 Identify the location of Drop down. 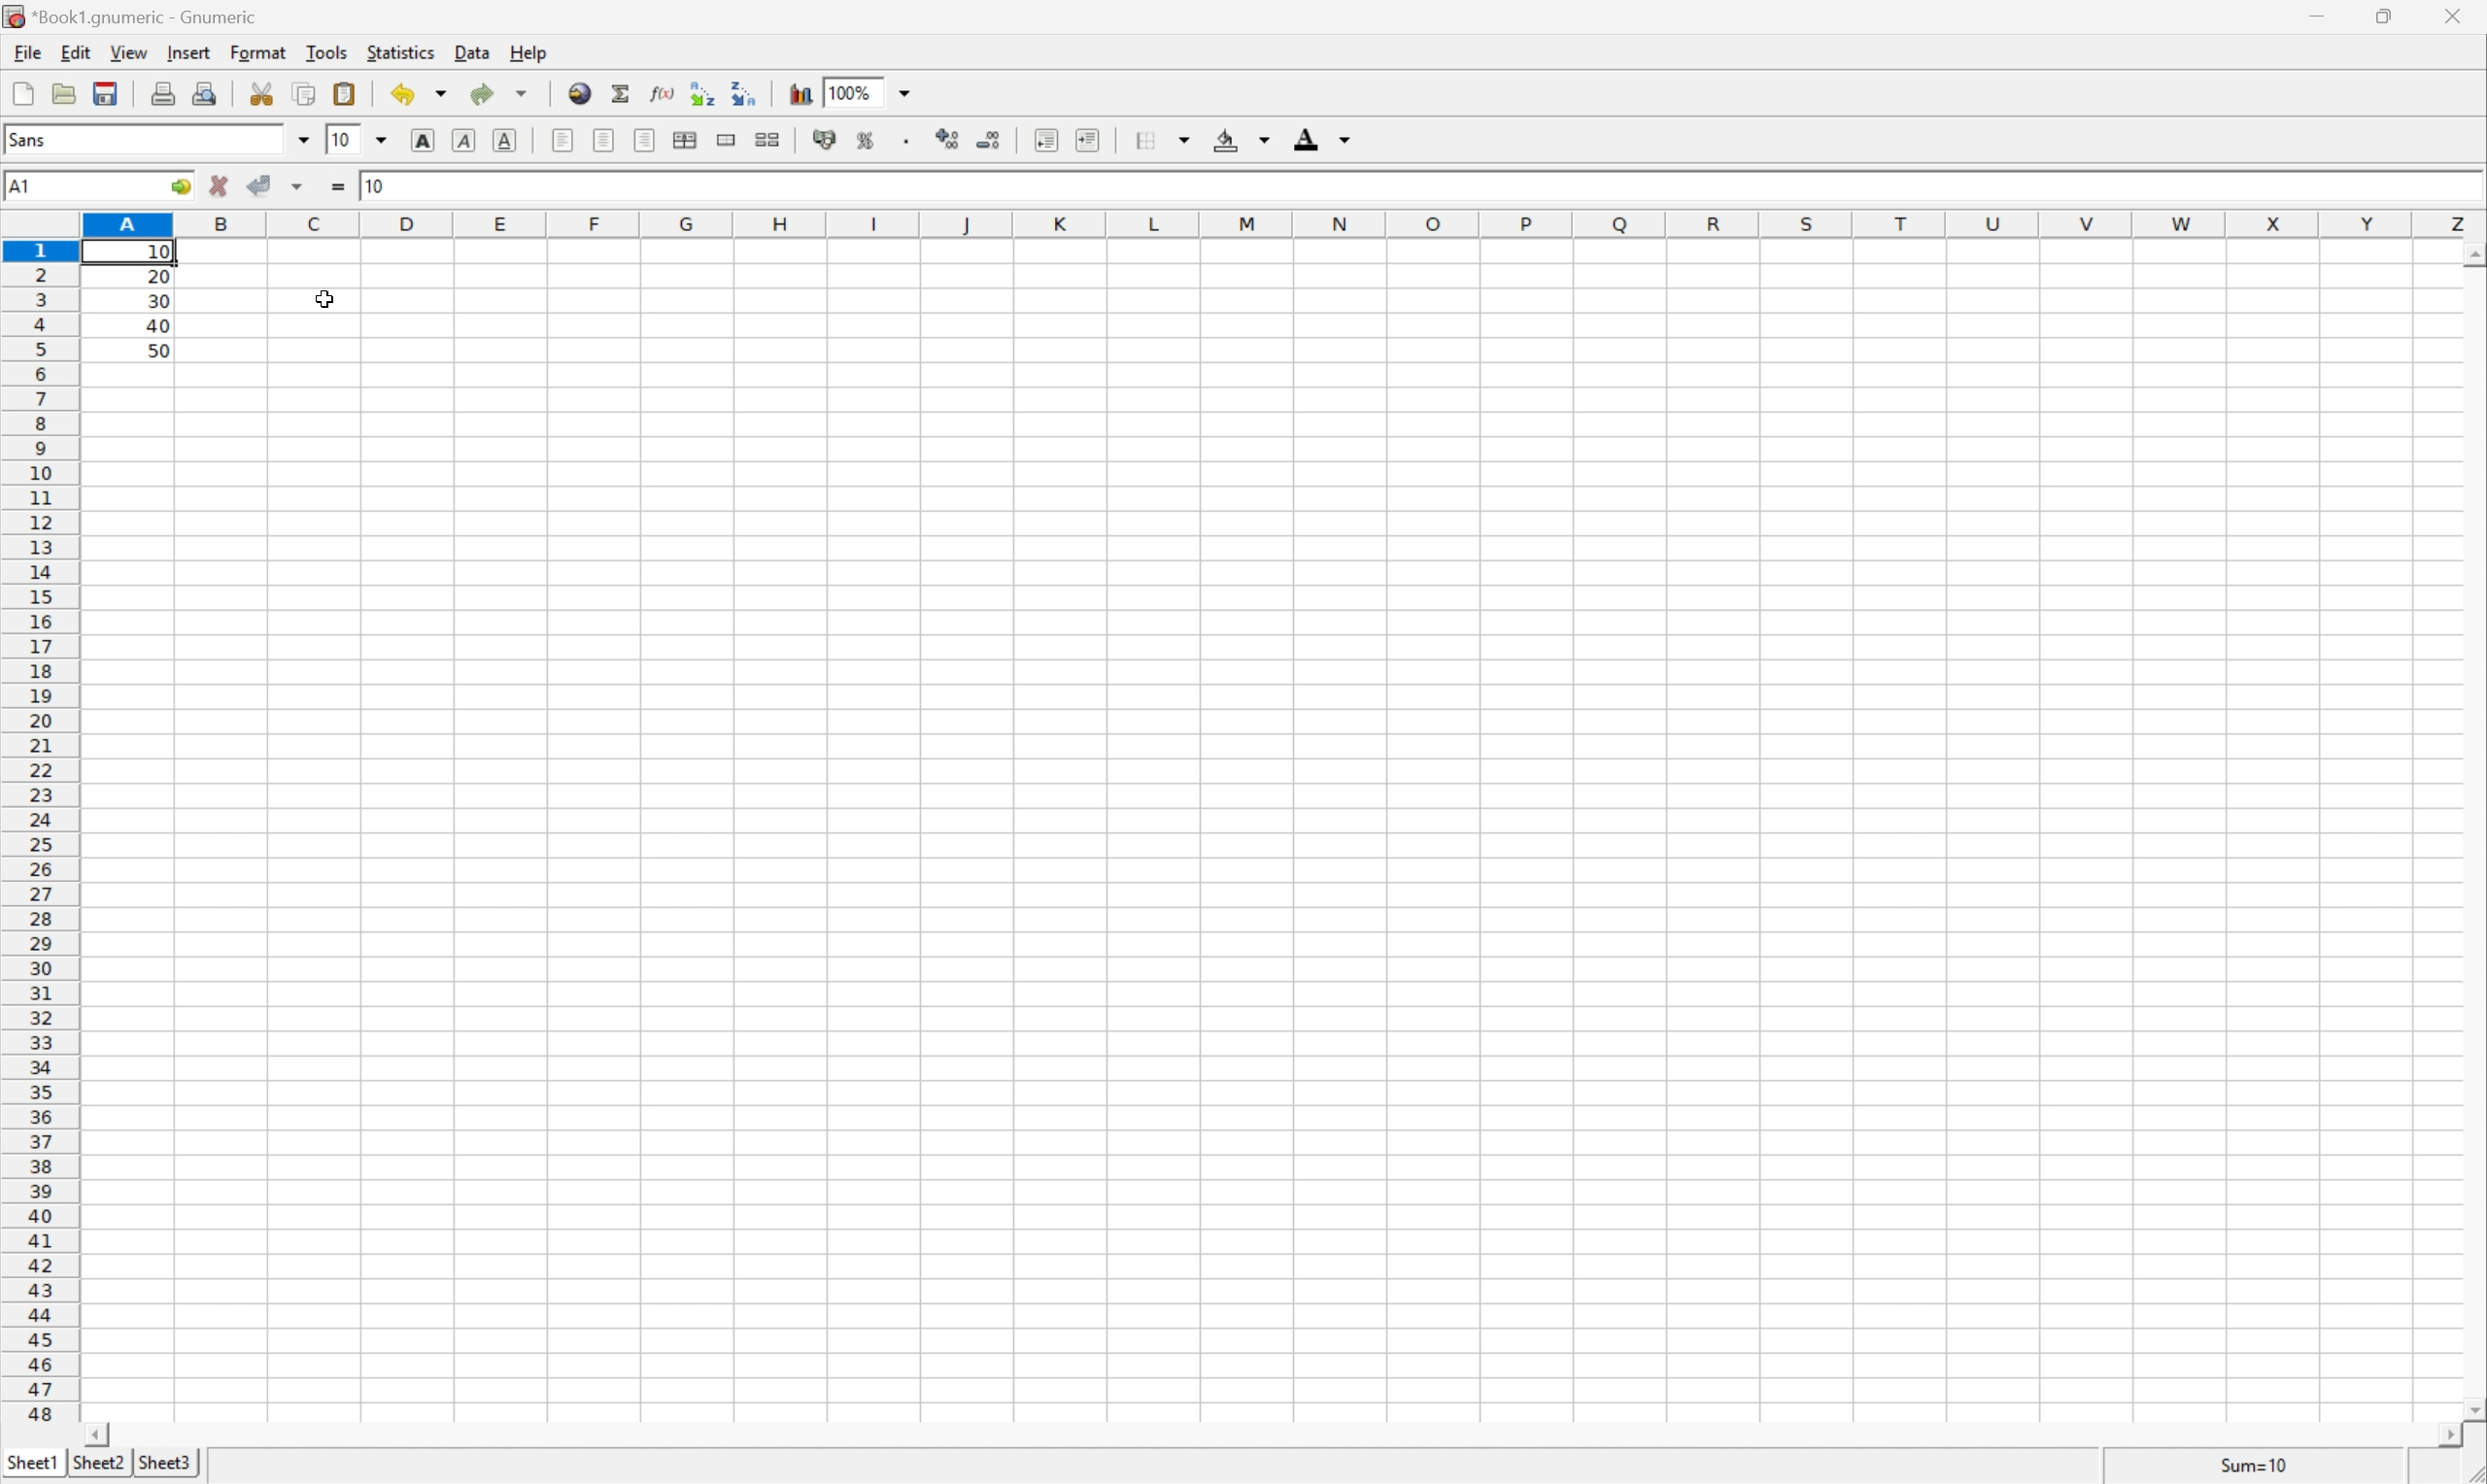
(381, 142).